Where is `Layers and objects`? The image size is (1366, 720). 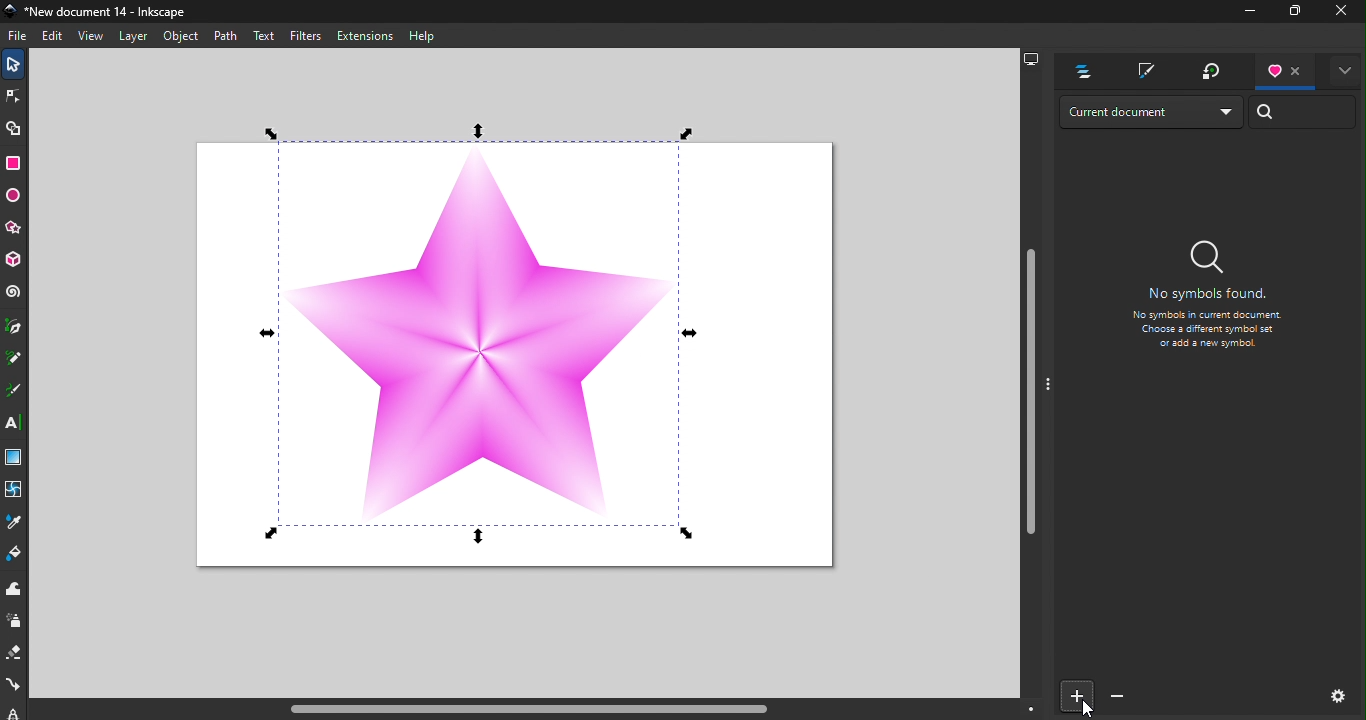
Layers and objects is located at coordinates (1077, 71).